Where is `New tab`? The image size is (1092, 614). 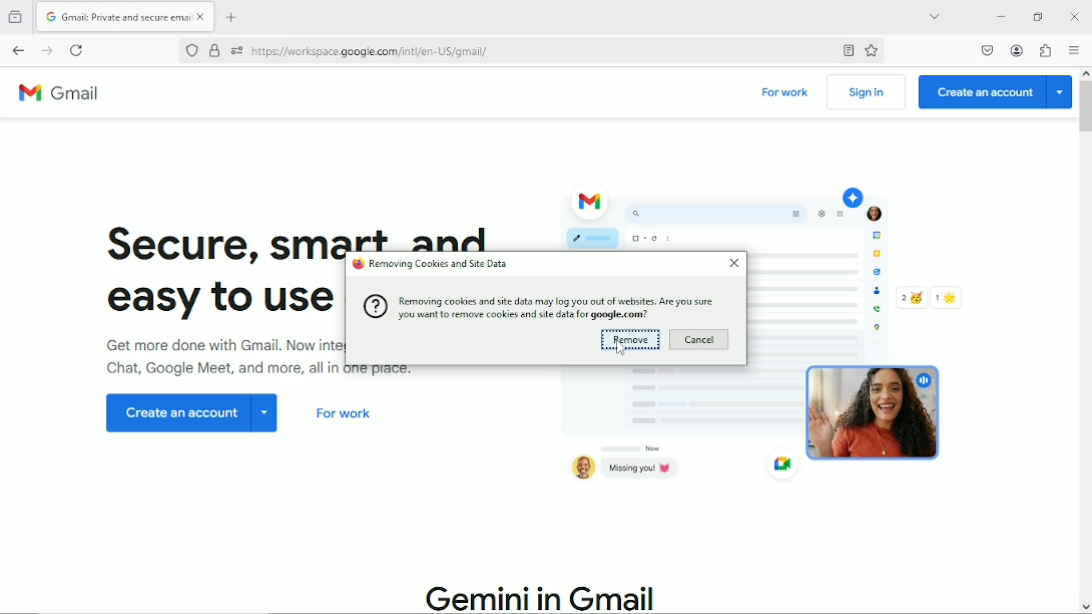 New tab is located at coordinates (235, 17).